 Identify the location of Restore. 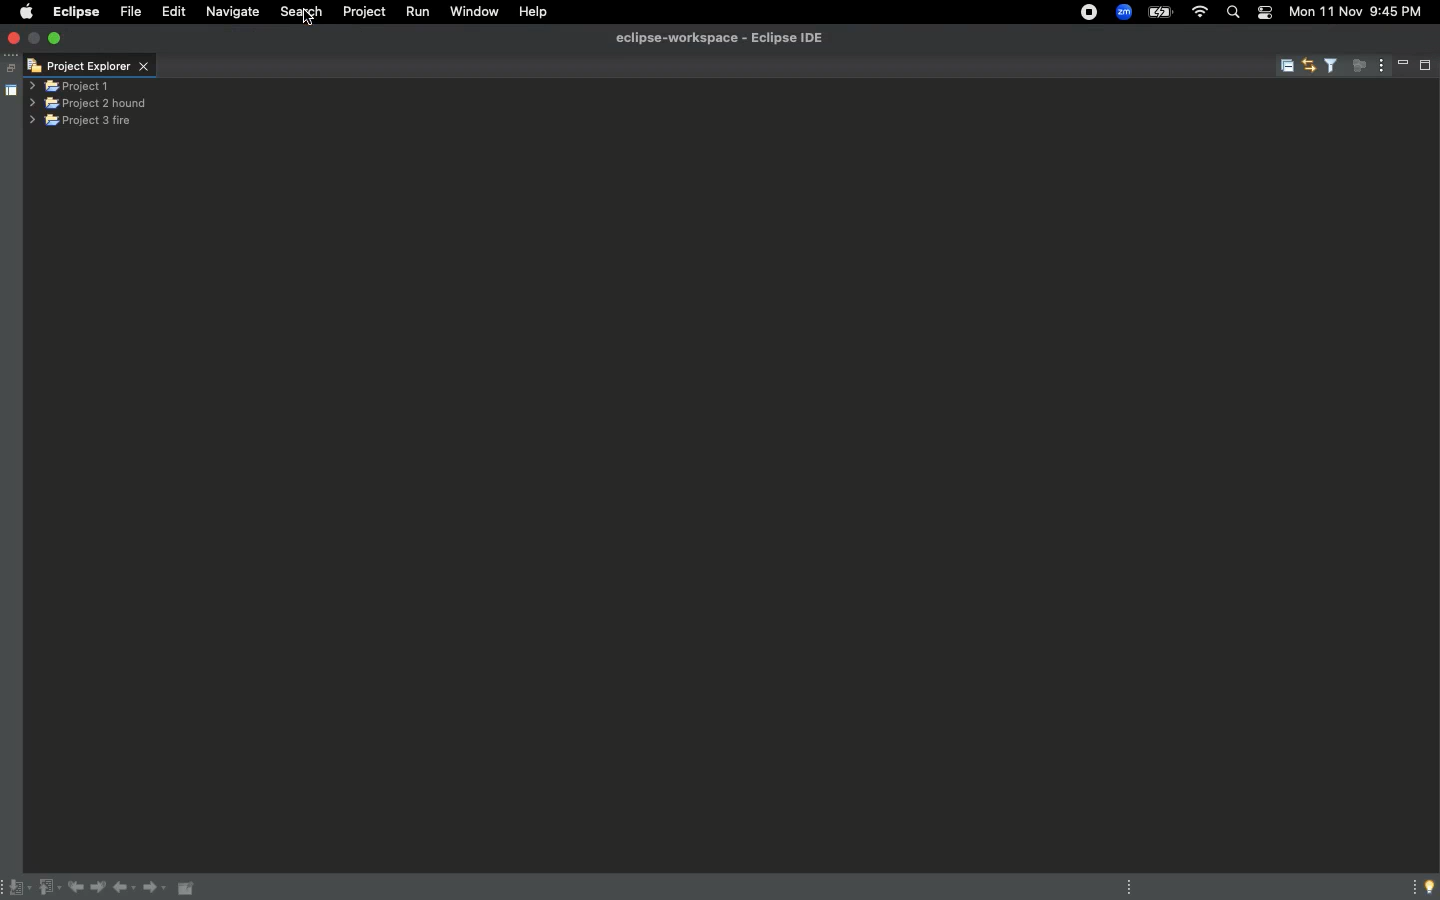
(12, 69).